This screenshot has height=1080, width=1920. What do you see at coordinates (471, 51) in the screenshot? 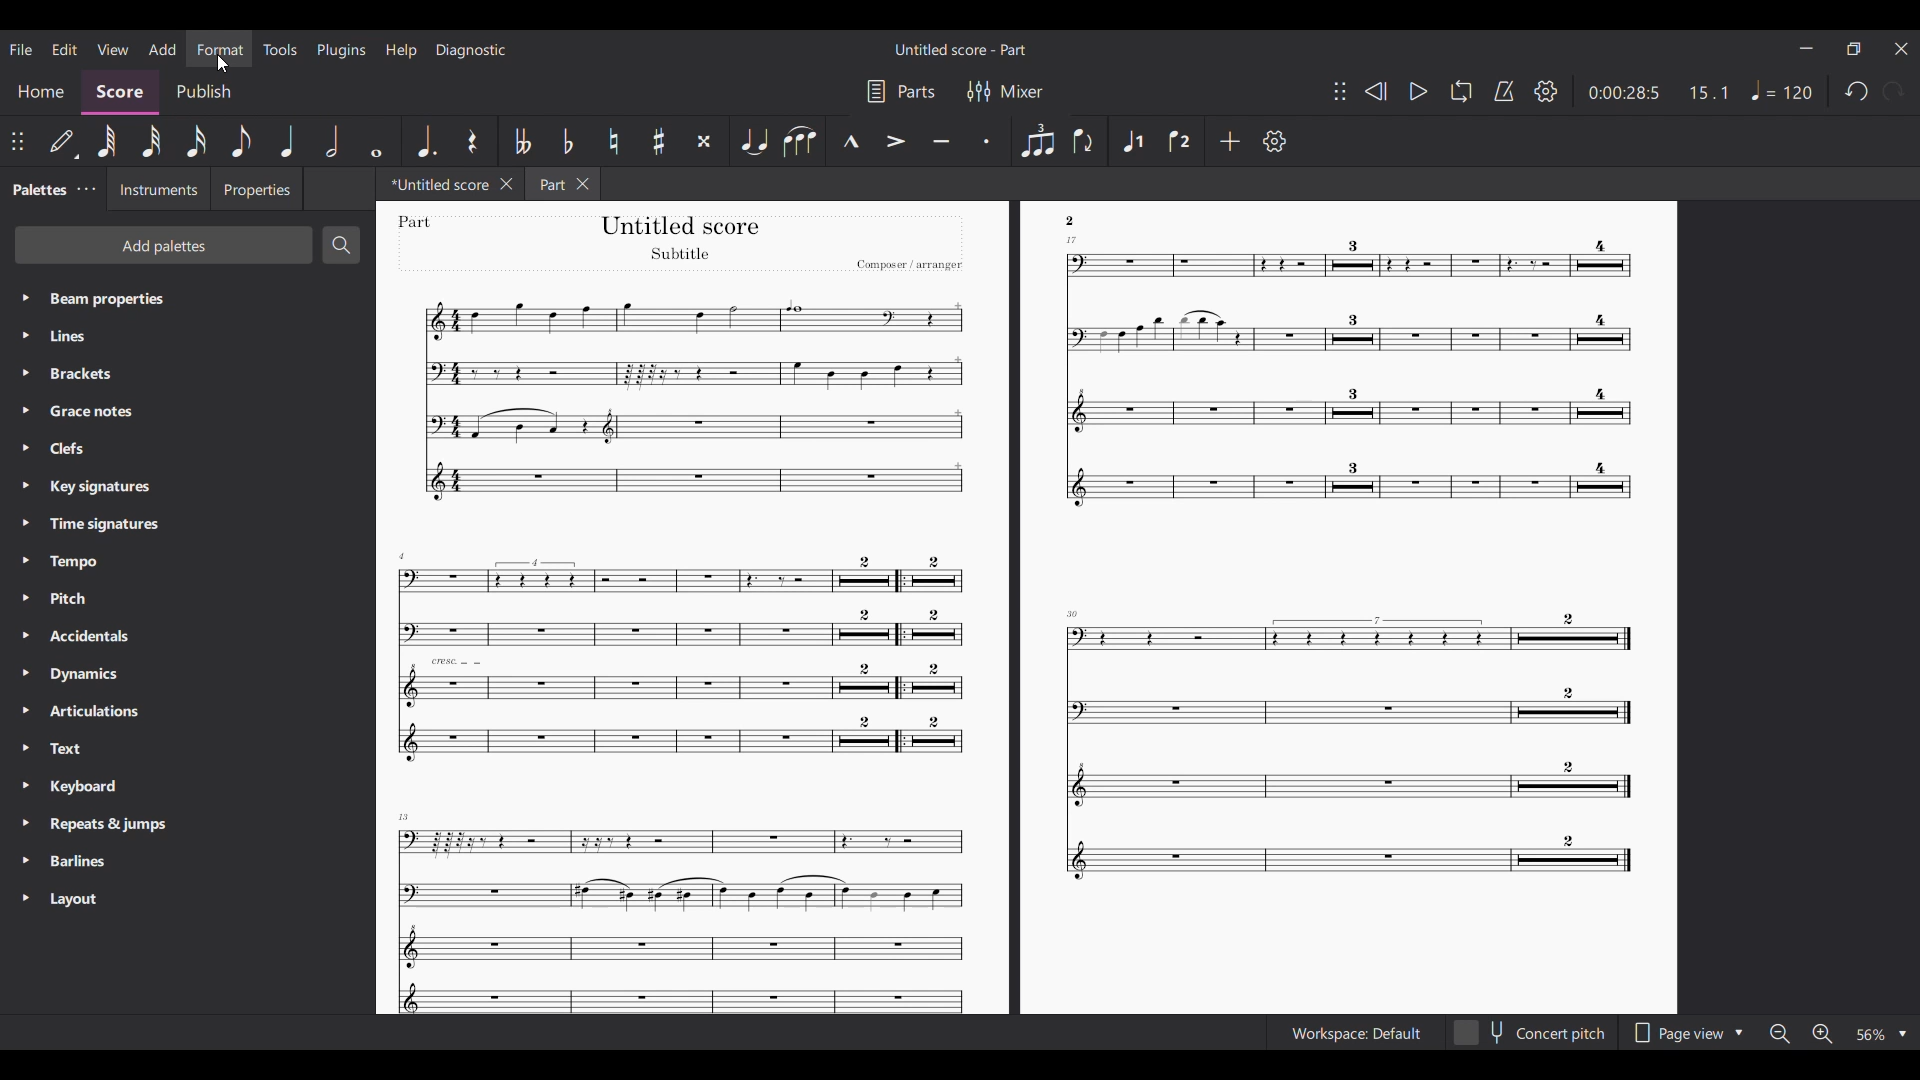
I see `Diagnostic menu` at bounding box center [471, 51].